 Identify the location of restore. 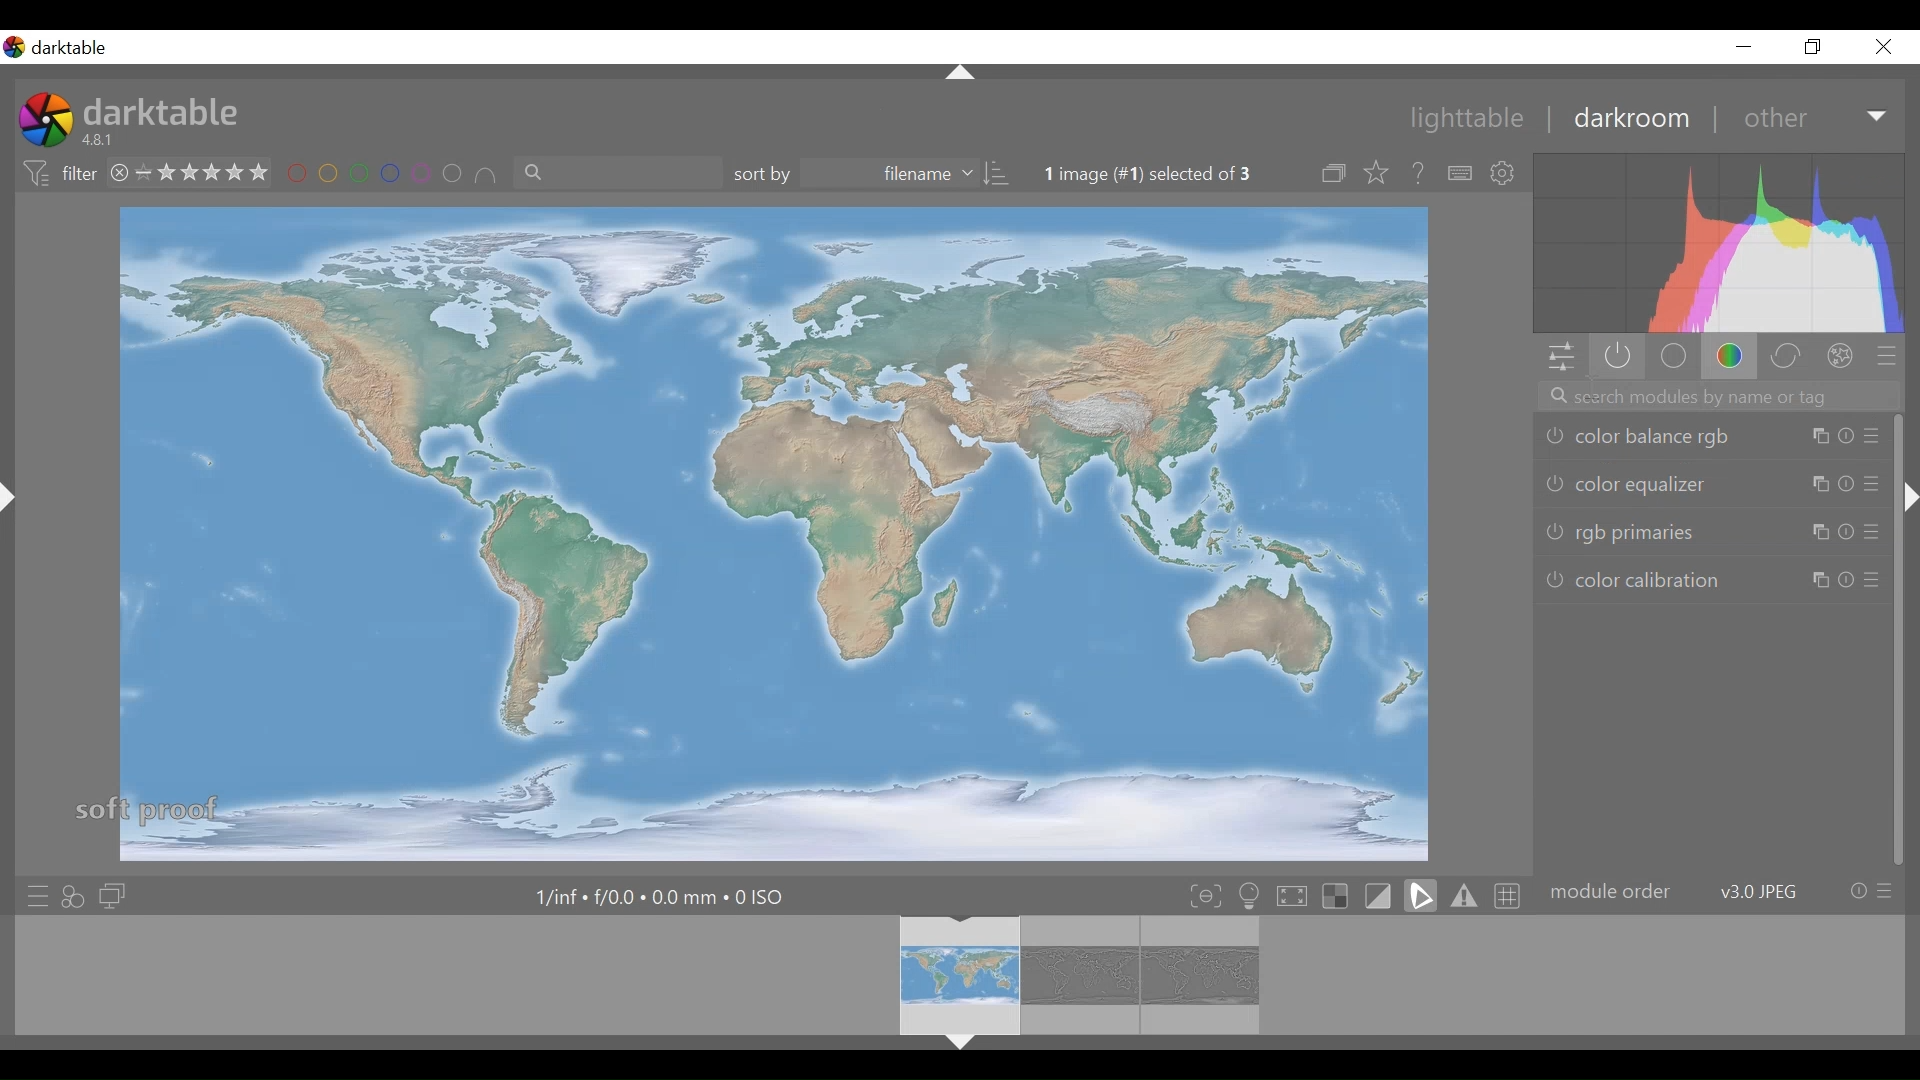
(1817, 49).